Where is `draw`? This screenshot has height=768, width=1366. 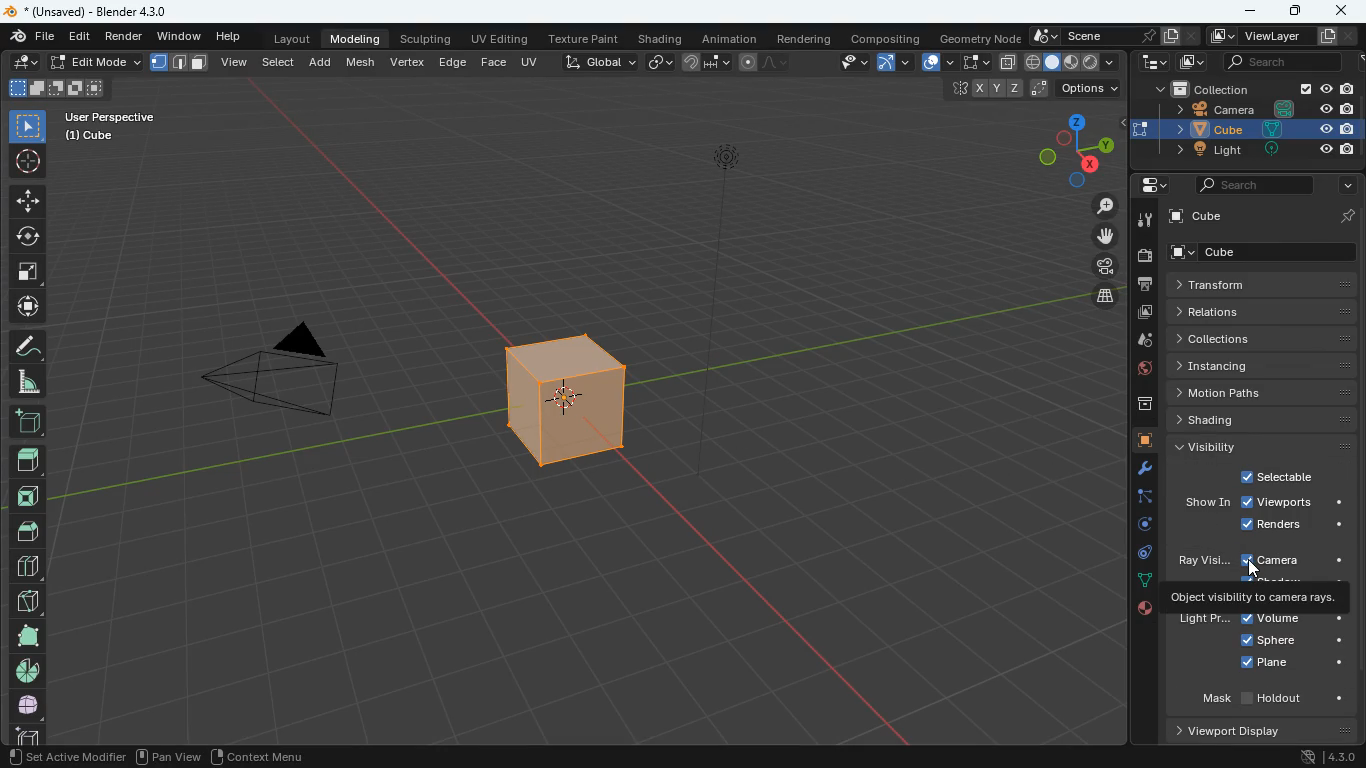 draw is located at coordinates (29, 348).